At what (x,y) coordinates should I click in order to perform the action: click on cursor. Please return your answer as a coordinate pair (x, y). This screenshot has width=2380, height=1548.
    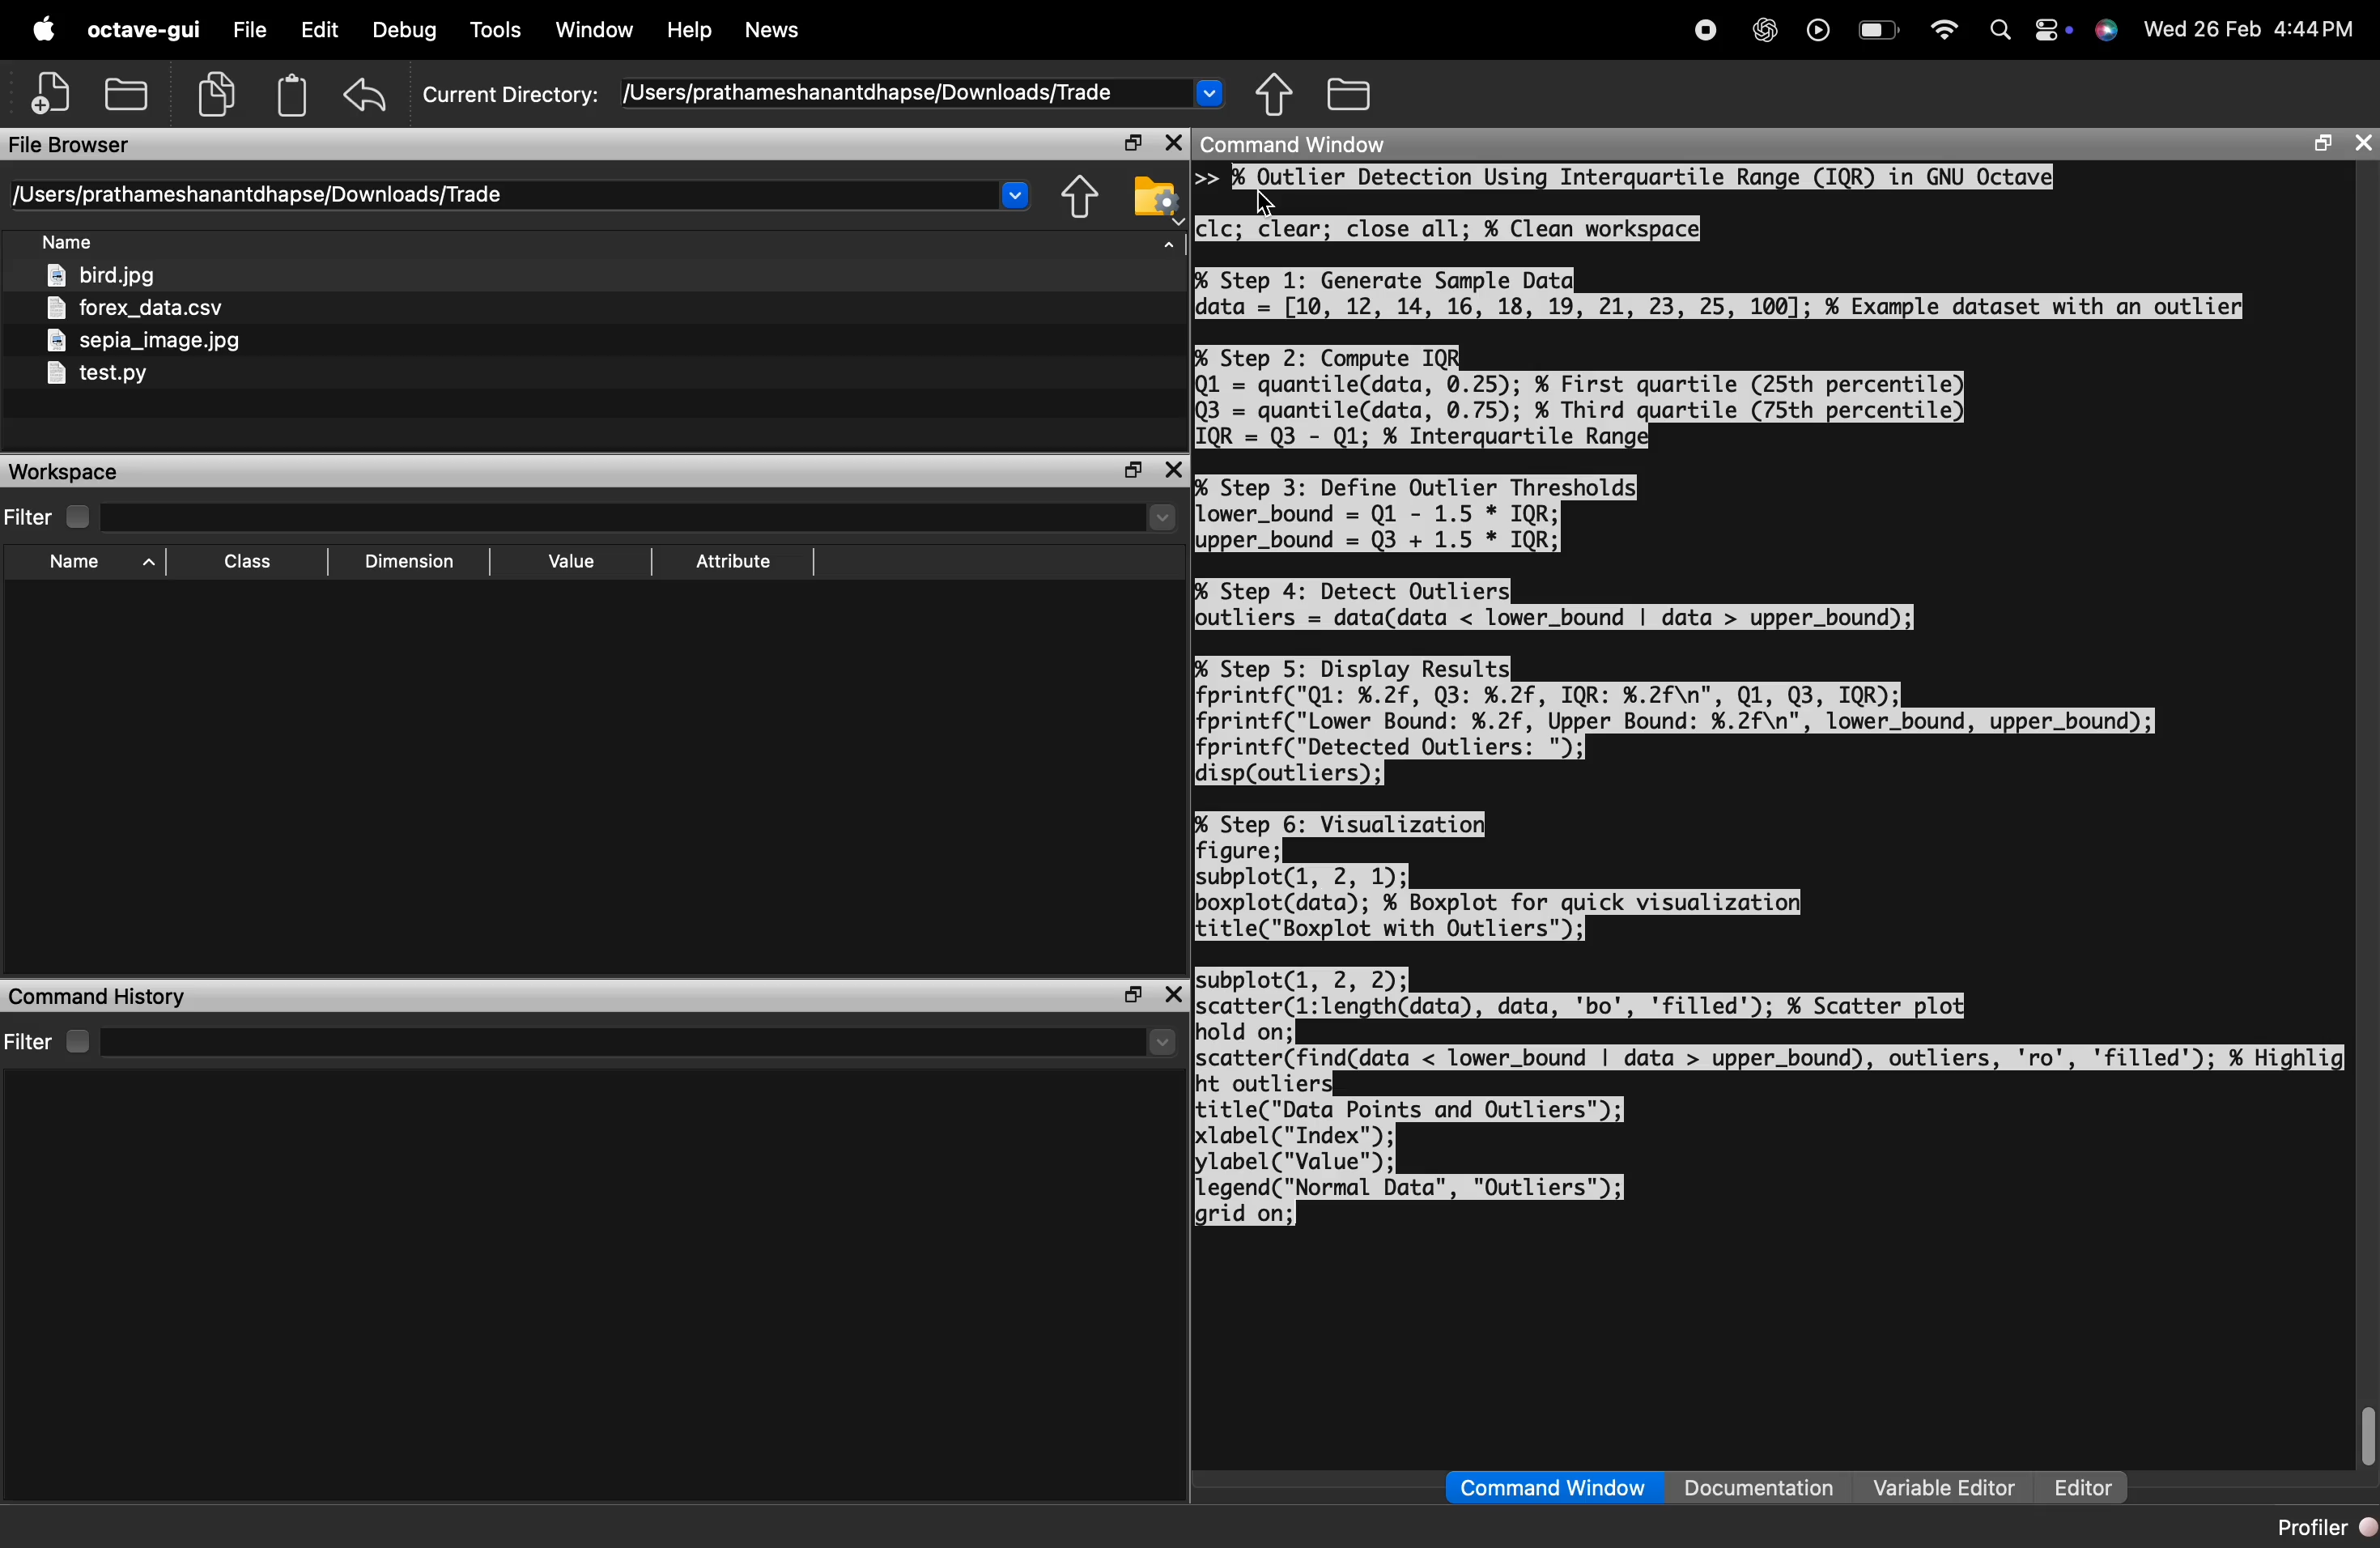
    Looking at the image, I should click on (1265, 205).